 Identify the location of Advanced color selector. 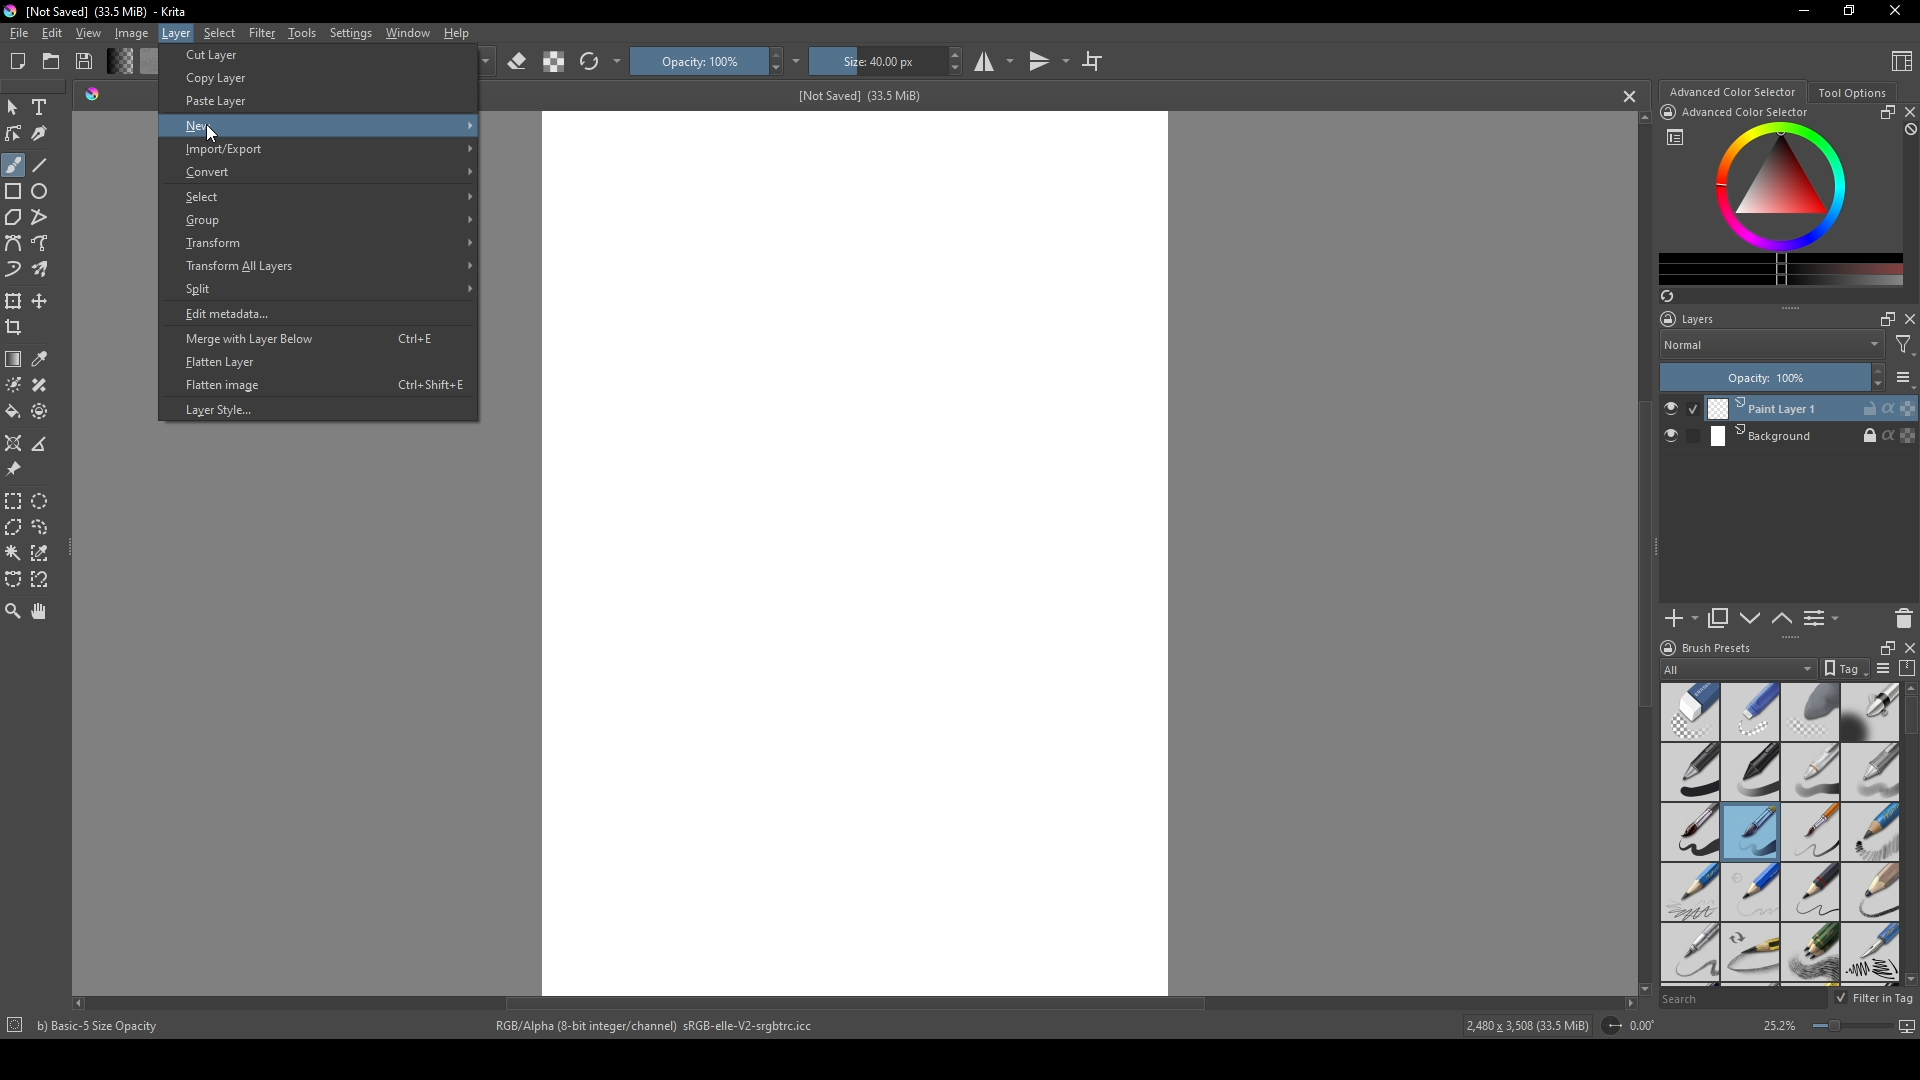
(1732, 92).